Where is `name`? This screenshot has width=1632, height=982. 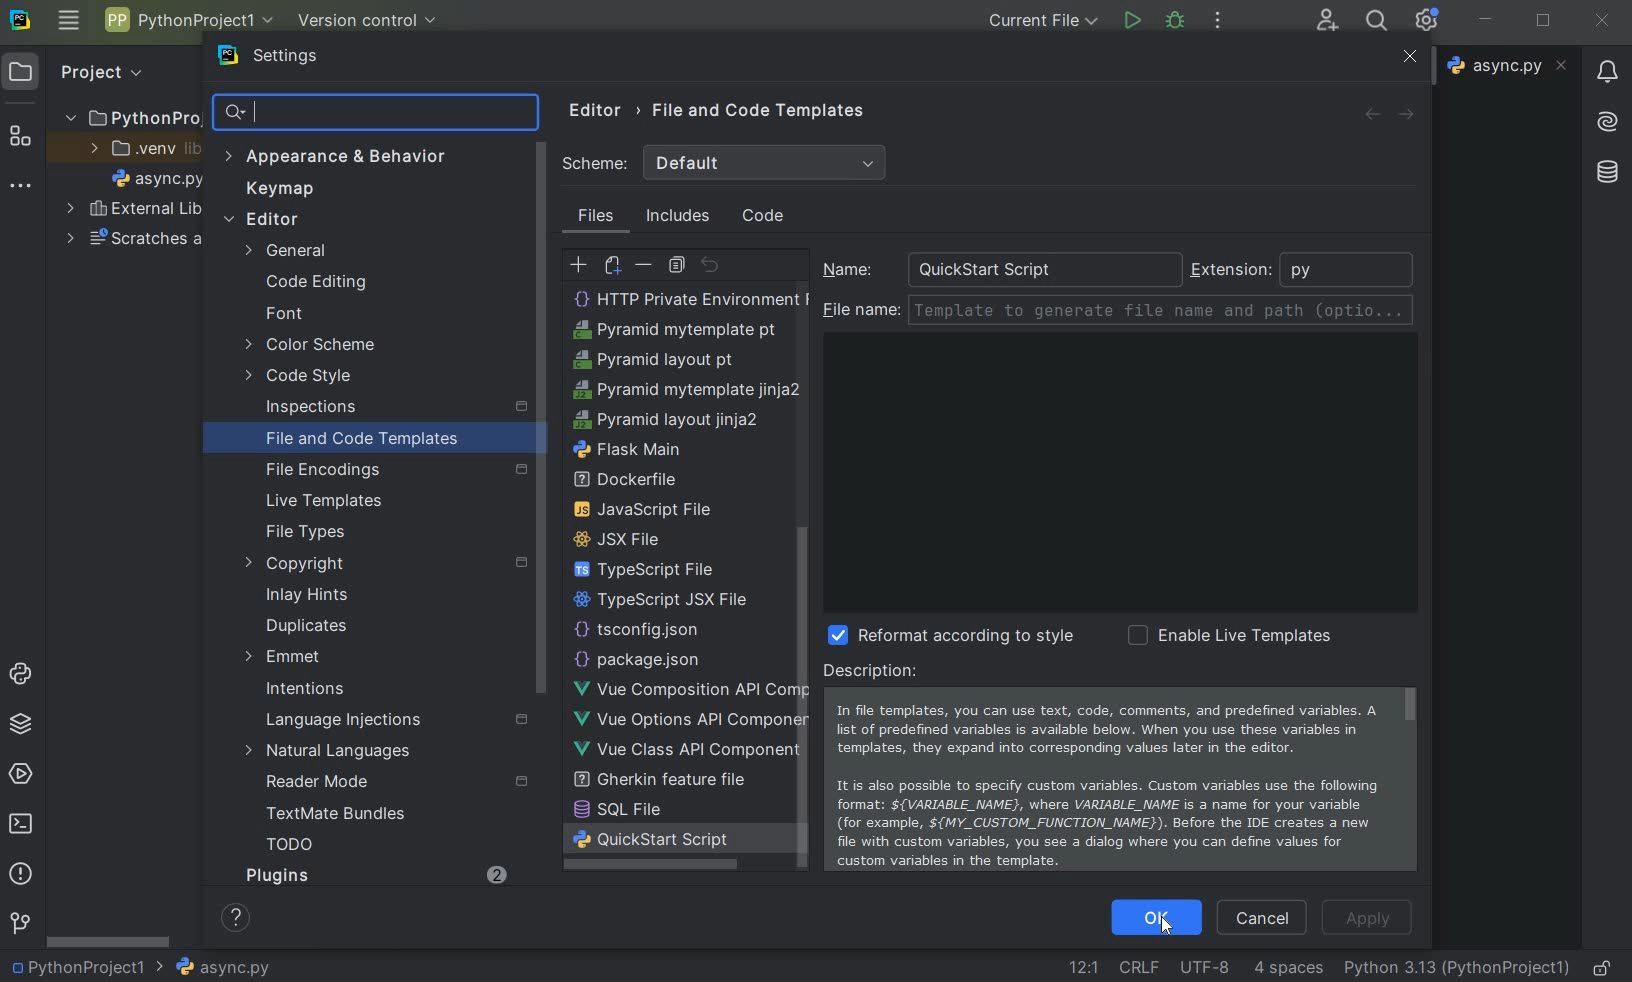
name is located at coordinates (851, 270).